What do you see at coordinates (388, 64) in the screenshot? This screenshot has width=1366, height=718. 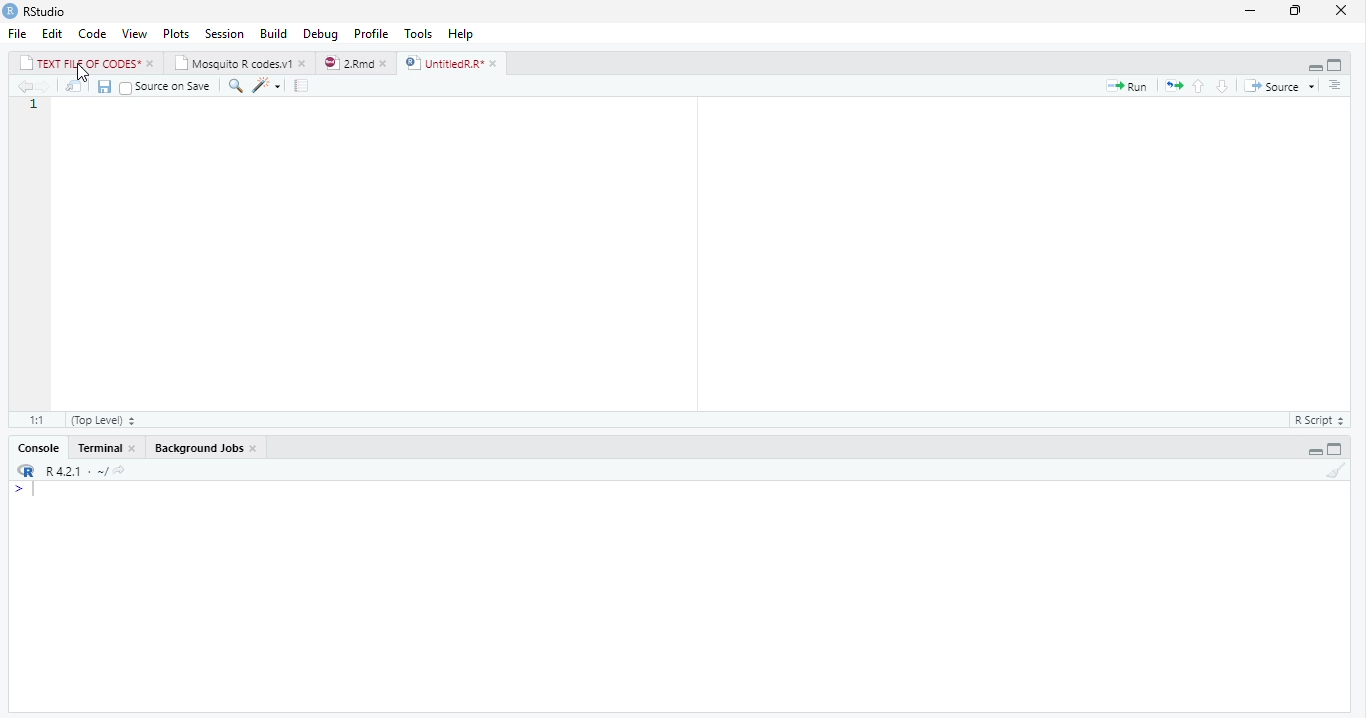 I see `close` at bounding box center [388, 64].